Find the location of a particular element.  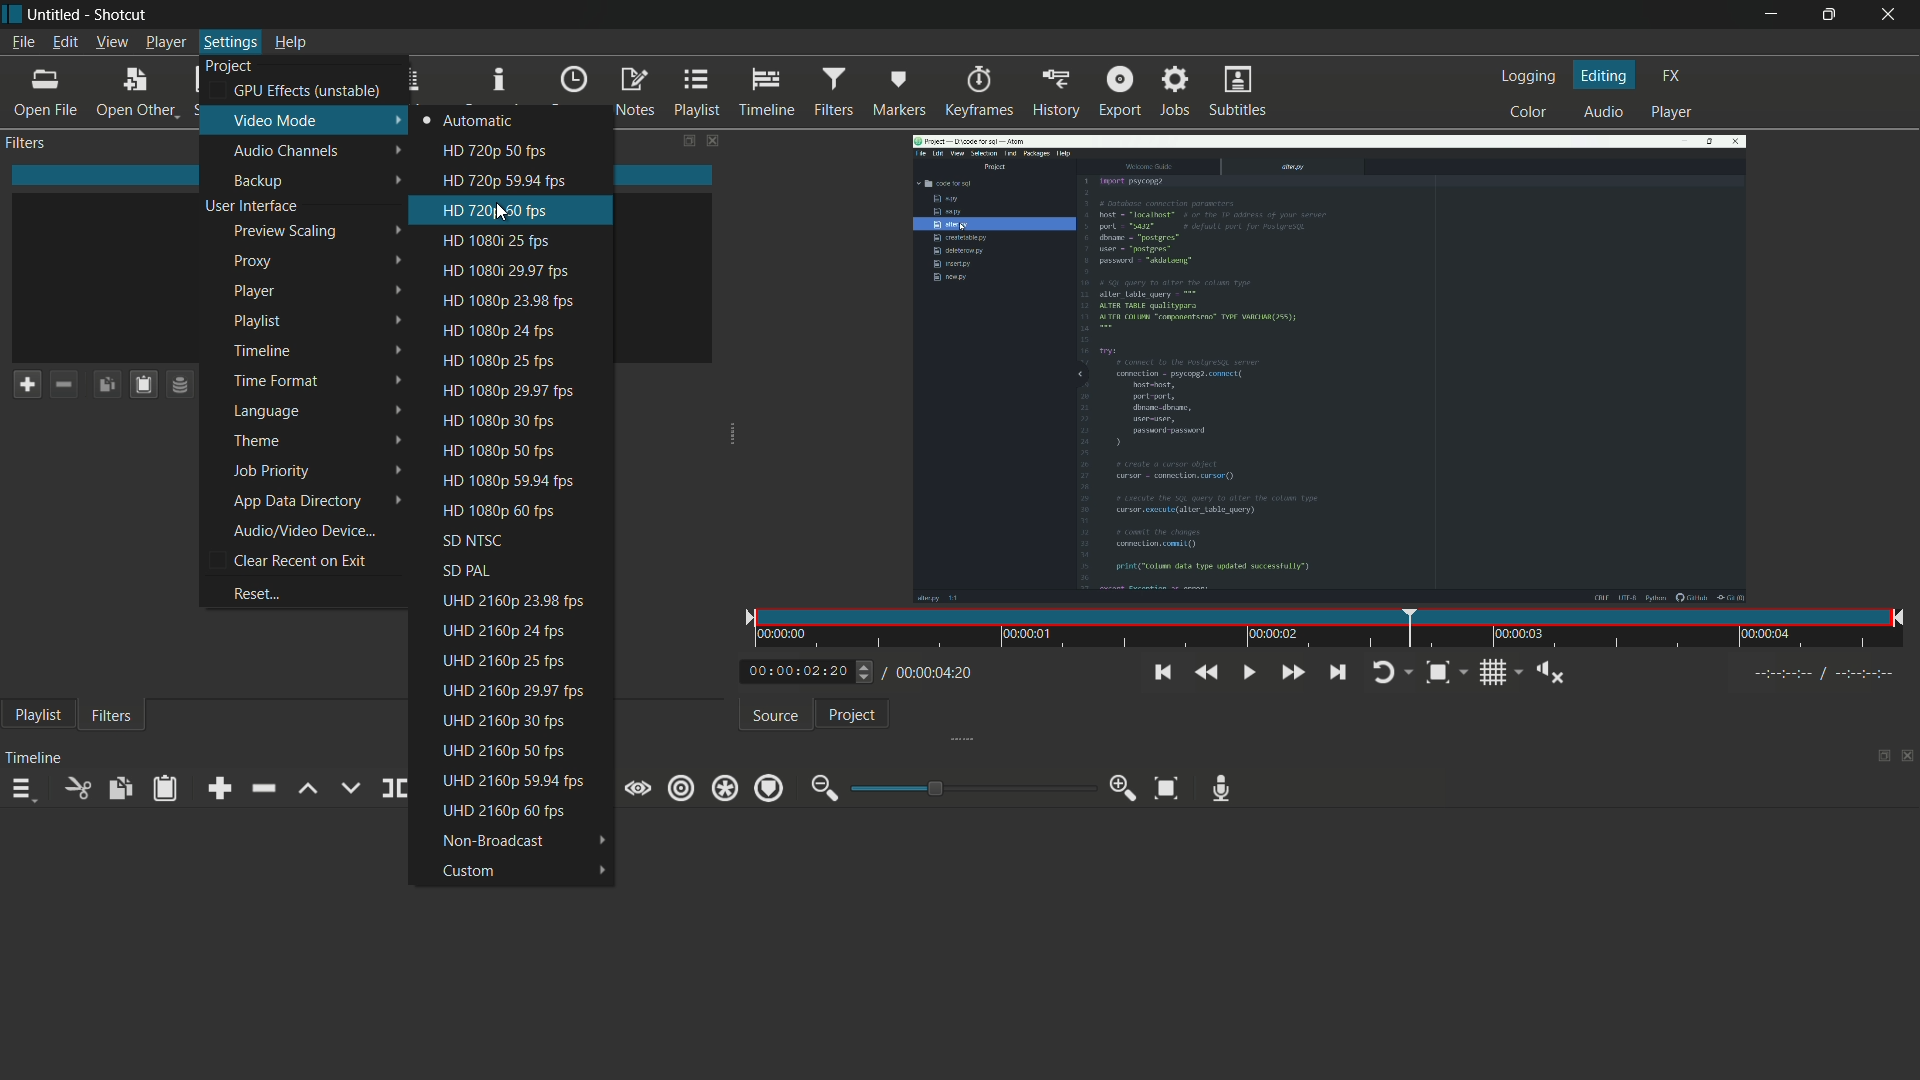

toggle player looping is located at coordinates (1391, 672).